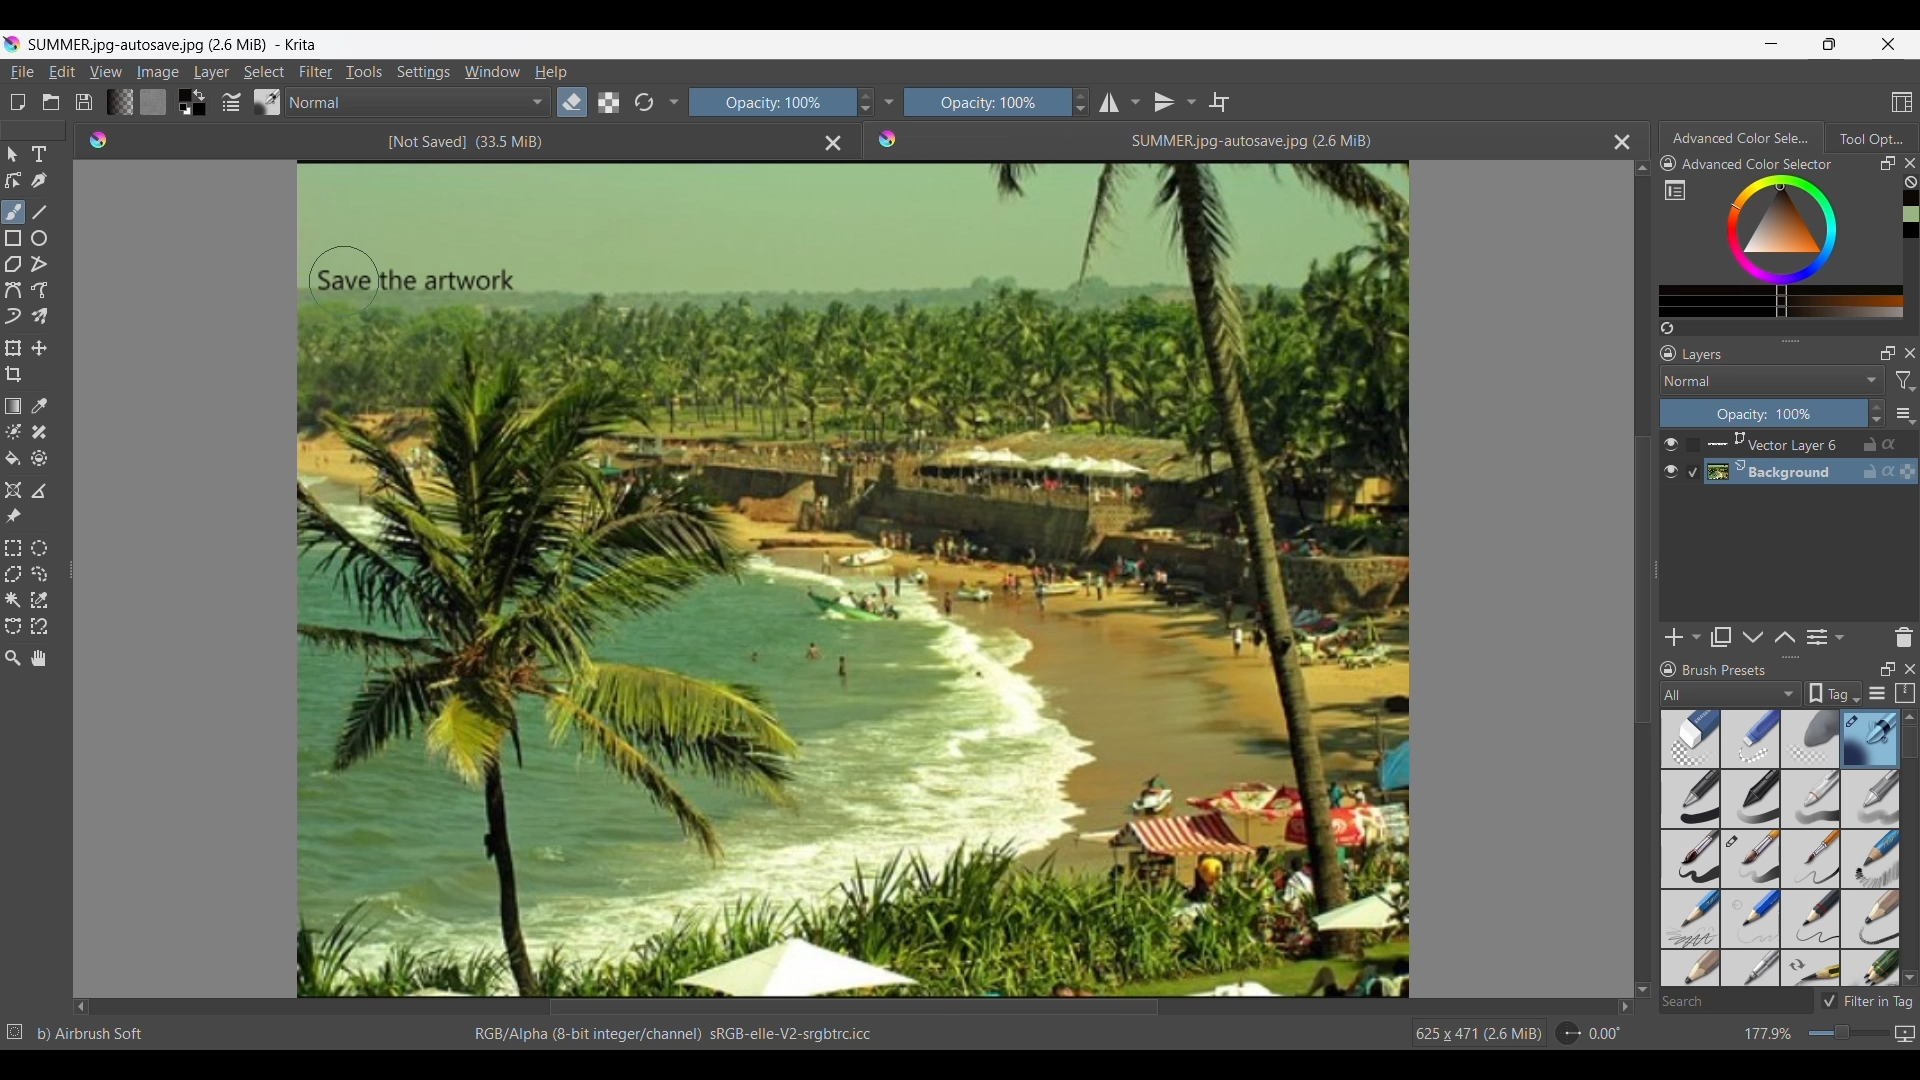 The height and width of the screenshot is (1080, 1920). What do you see at coordinates (670, 1035) in the screenshot?
I see `RGB/Alpha (8-bit integer/channel) sRGB-elle-V2-srgbtrc.icc` at bounding box center [670, 1035].